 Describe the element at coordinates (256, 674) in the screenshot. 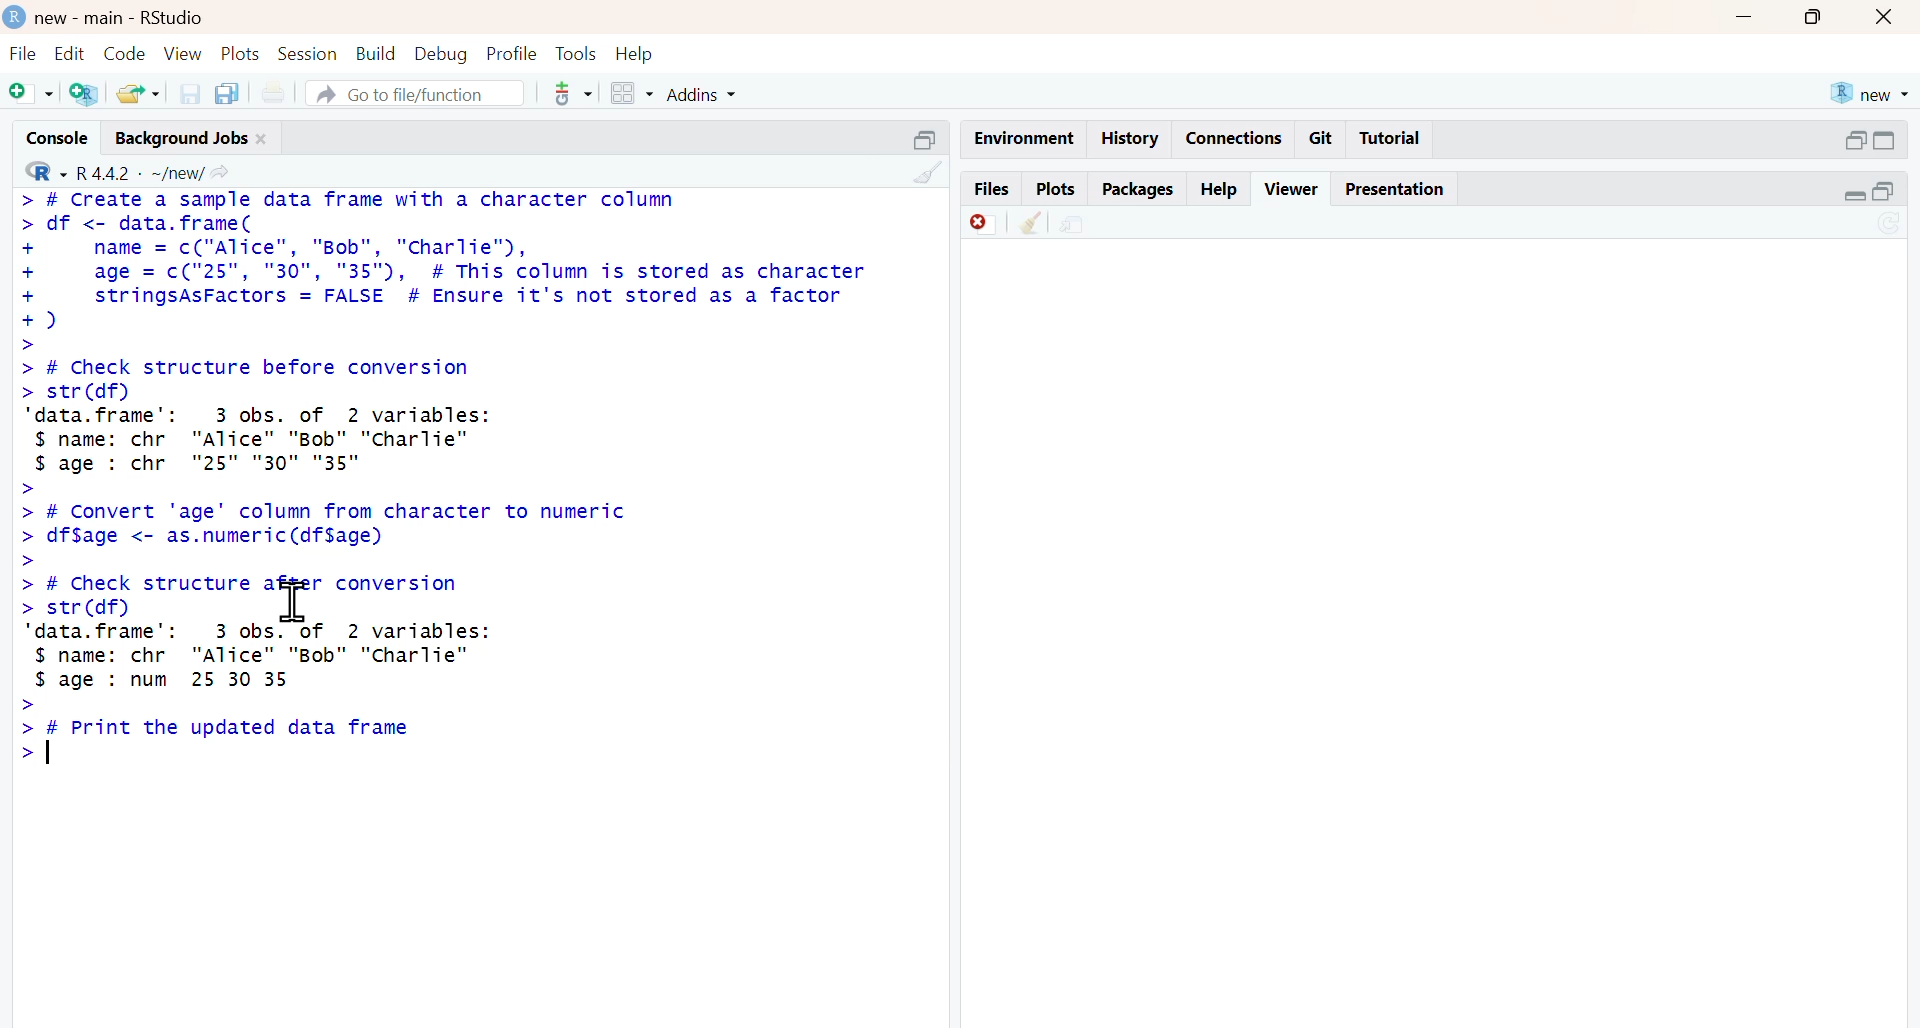

I see `> # Check structure after conversion> str(df) ‘data. frame’: 3 obs. of 2 variables:$ name: chr "Alice" "Bob" "Charlie"$ age : num 25 30 35>> [ Print the updated data frame>` at that location.